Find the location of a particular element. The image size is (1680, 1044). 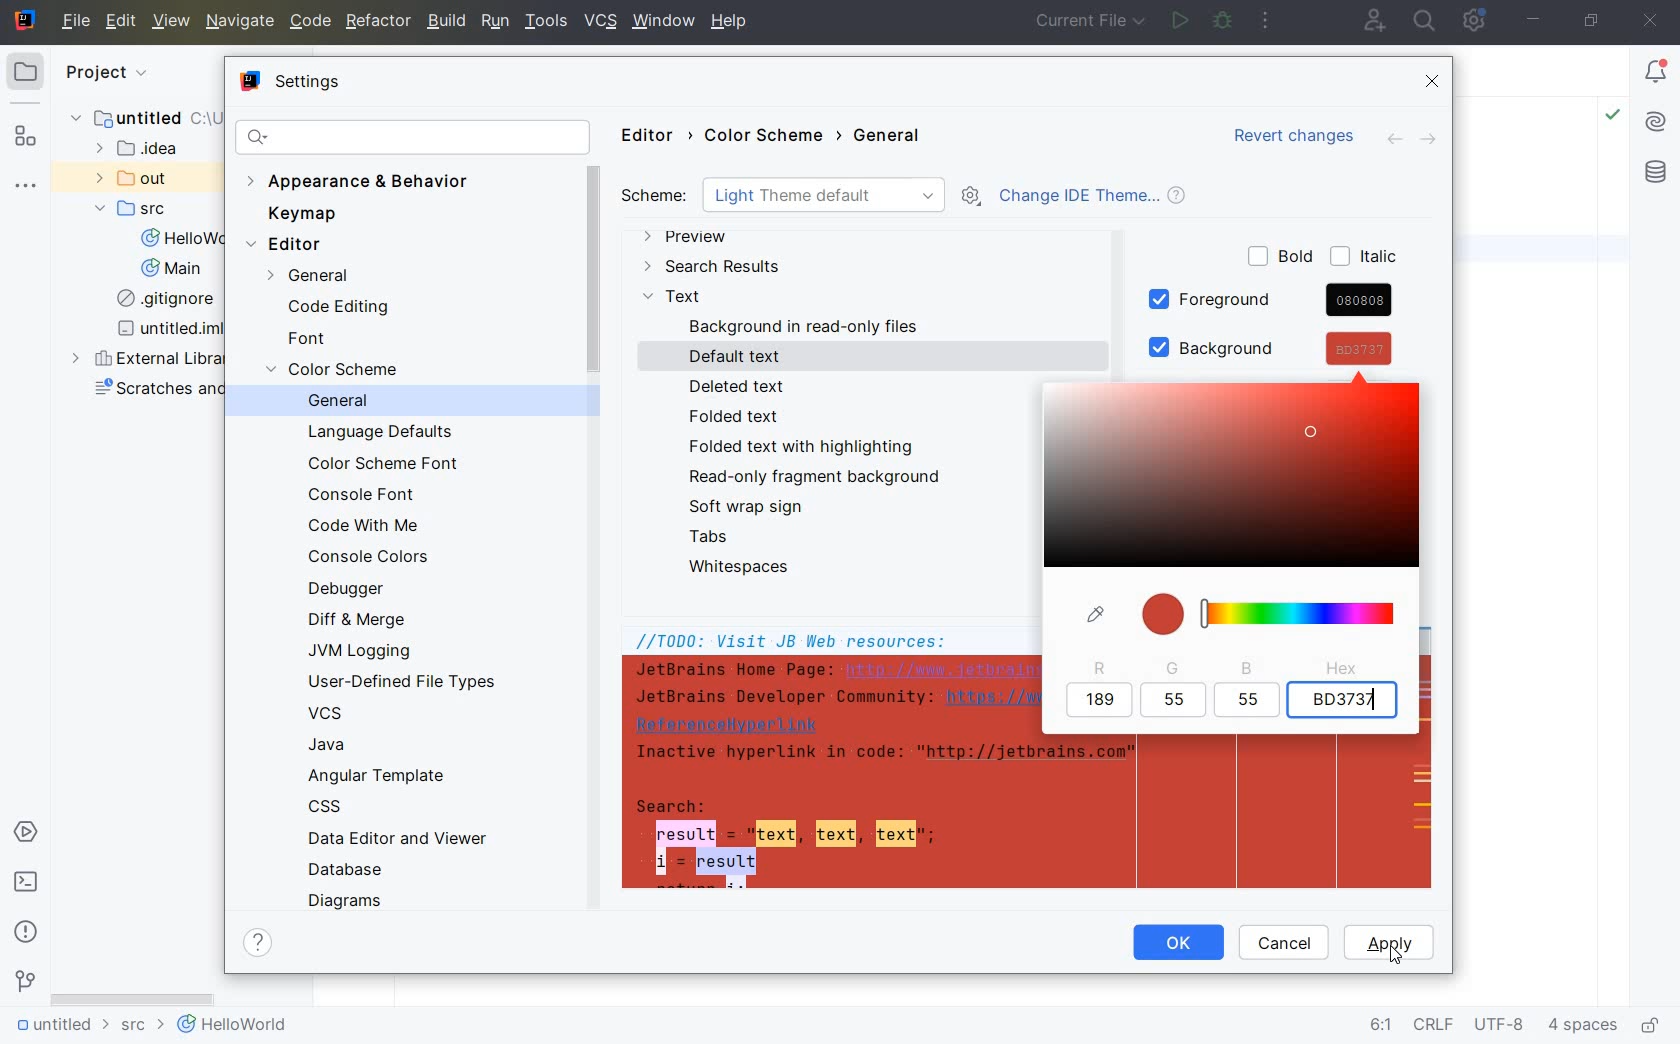

Revert changes is located at coordinates (1287, 133).